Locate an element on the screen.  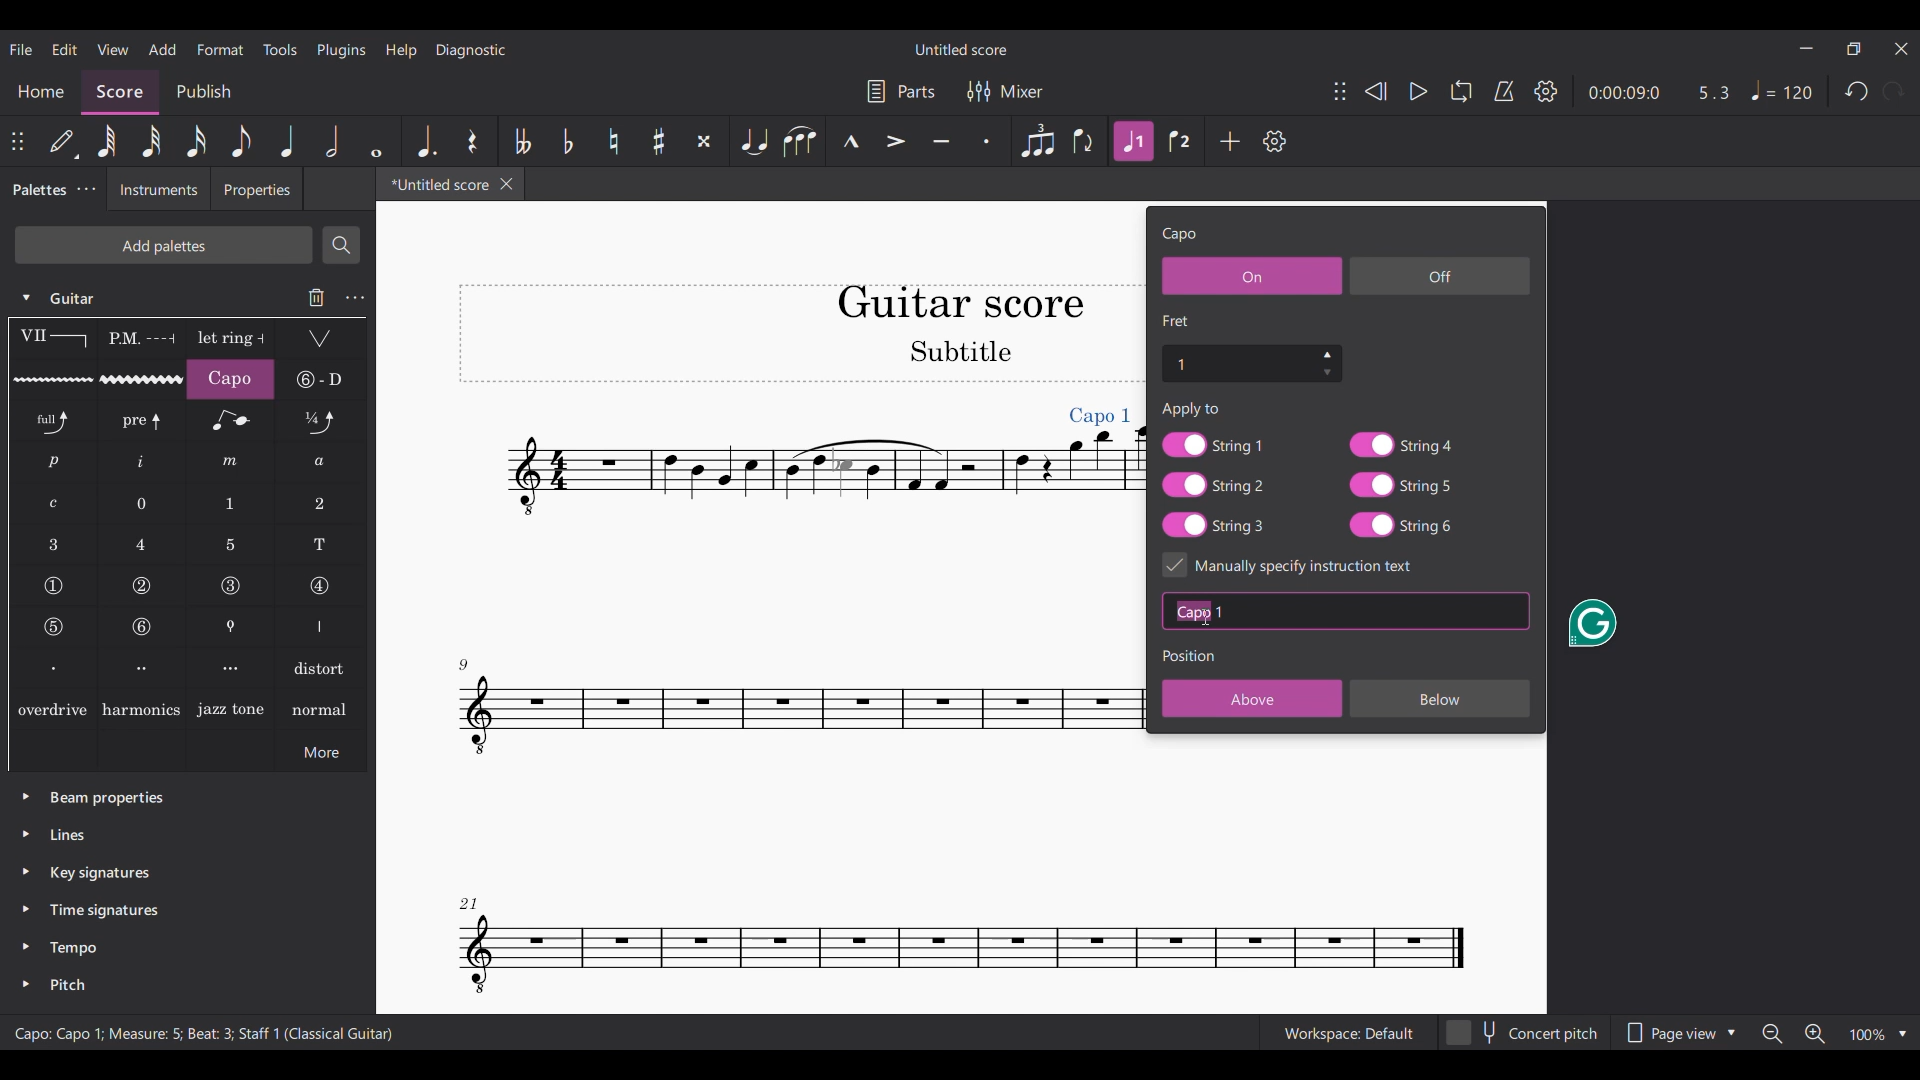
Score title is located at coordinates (960, 50).